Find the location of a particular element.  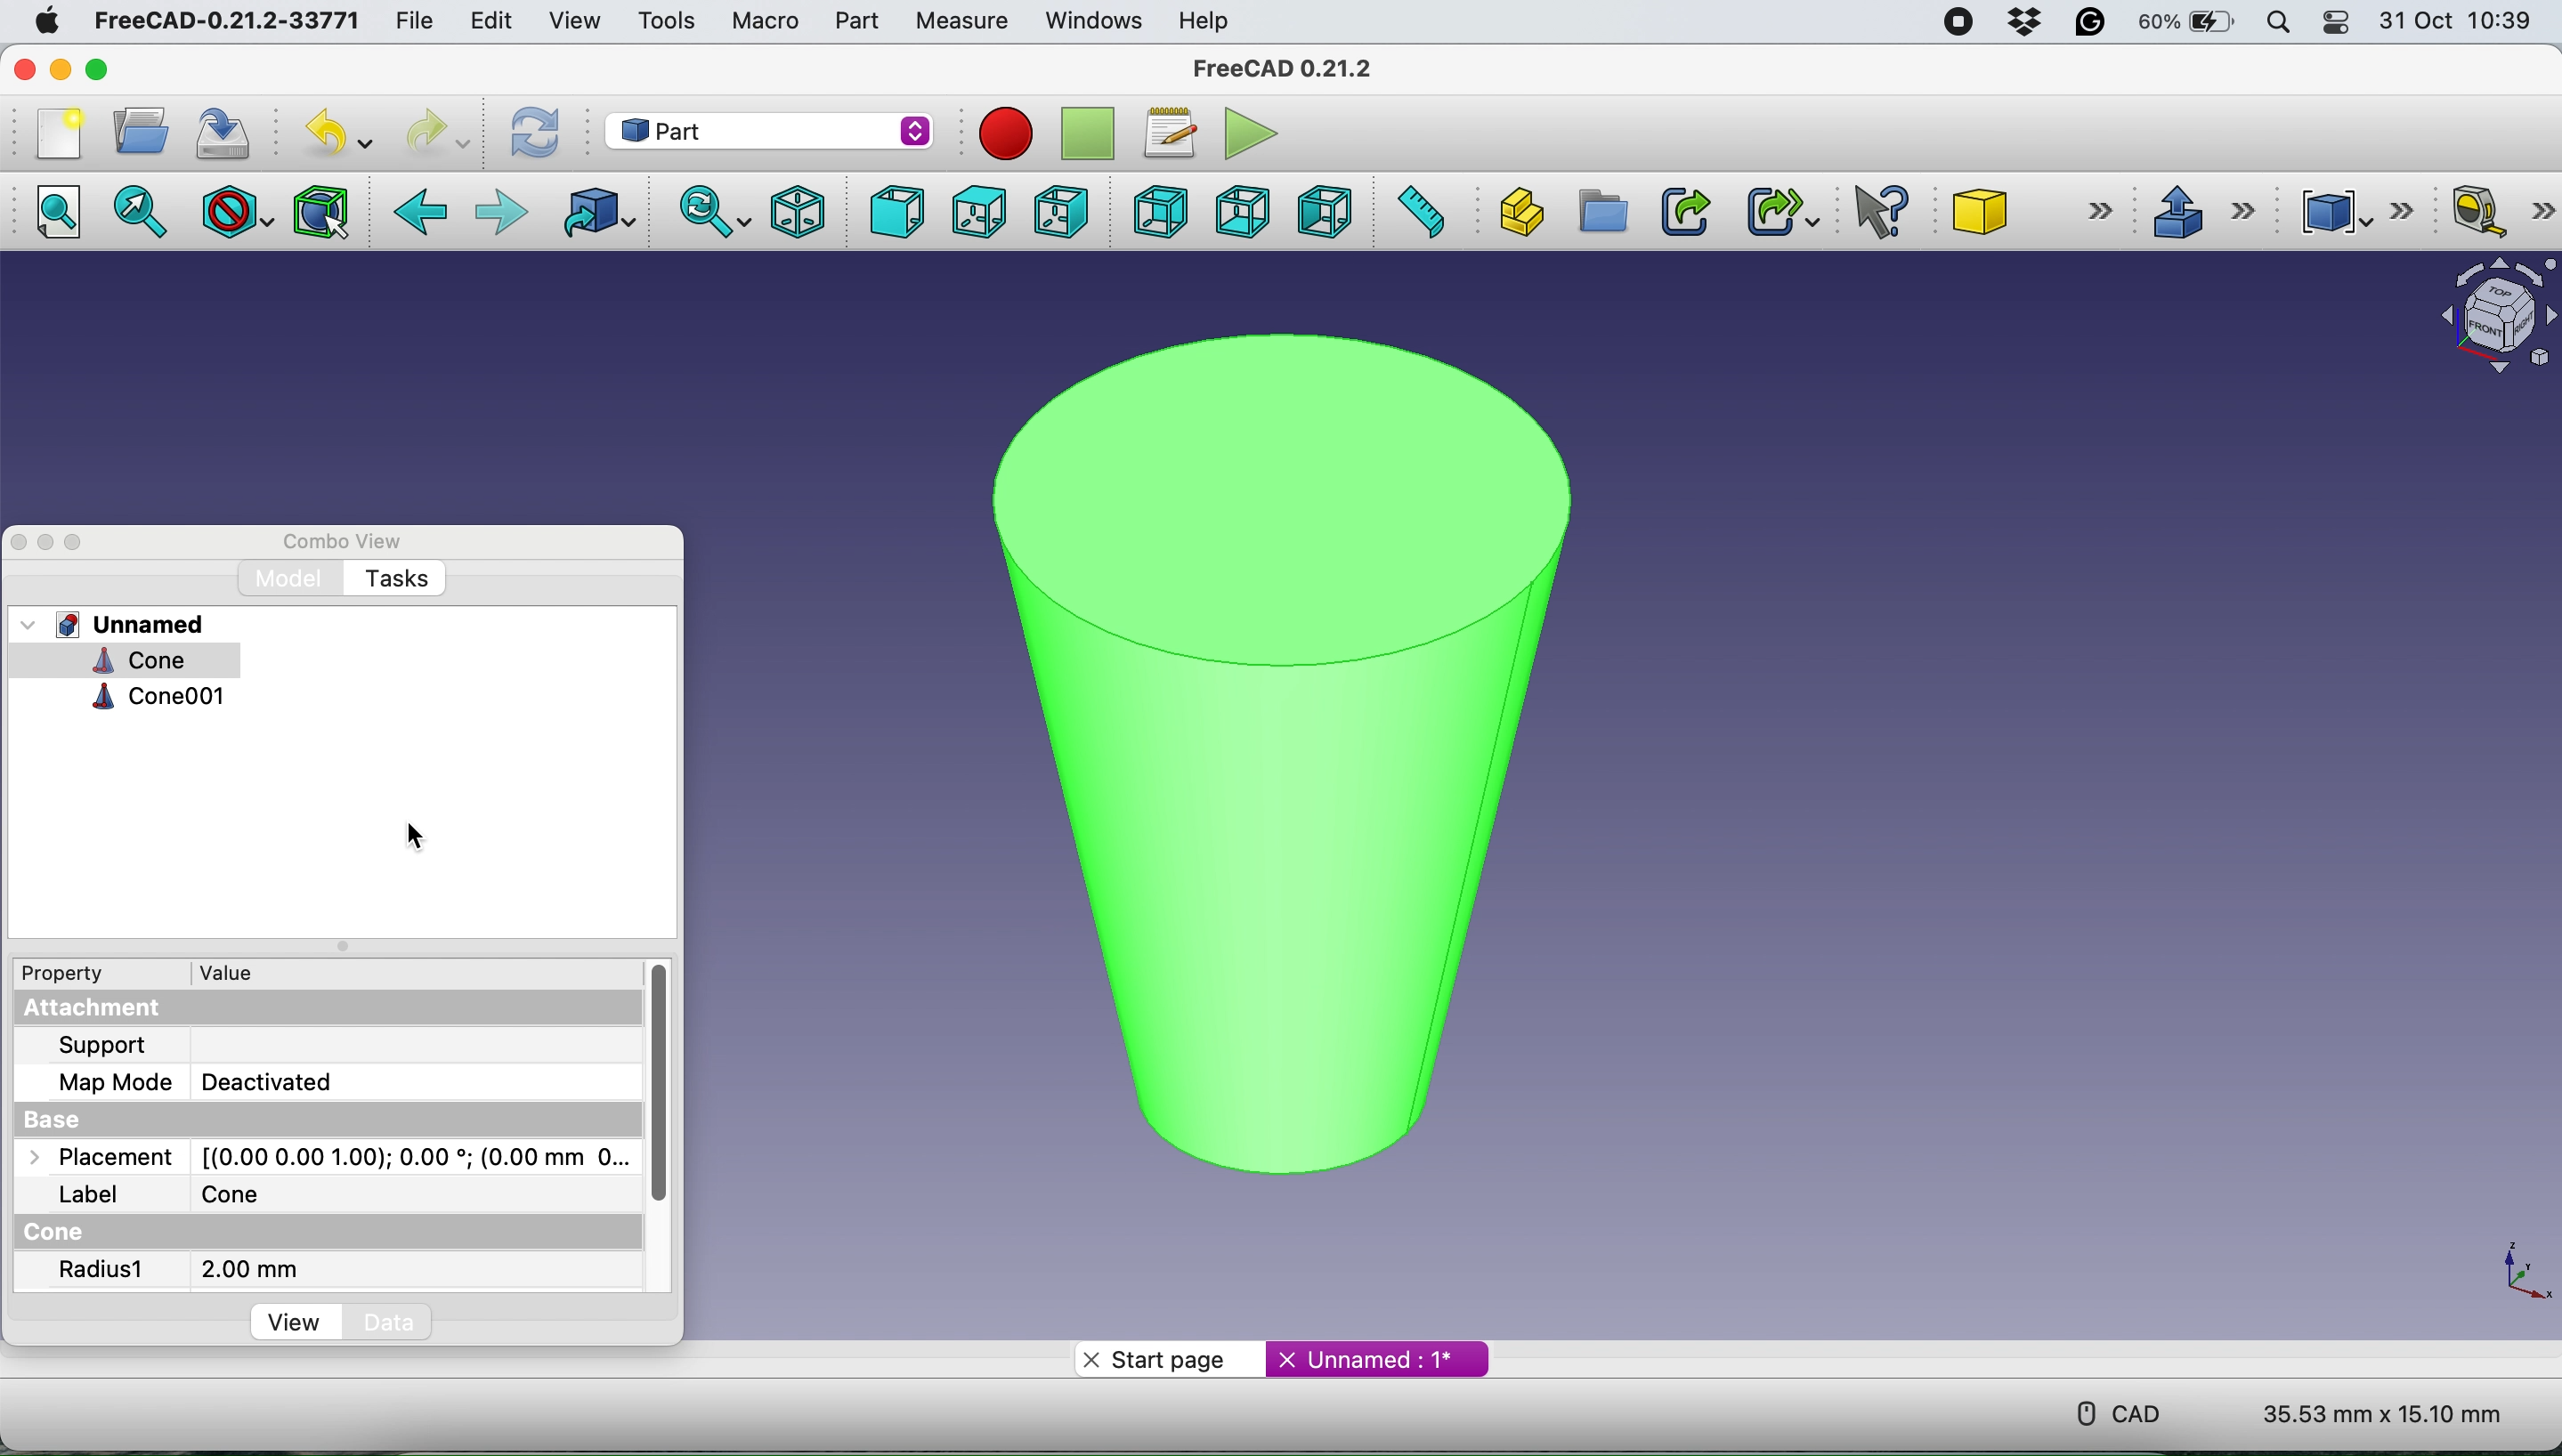

model is located at coordinates (295, 578).